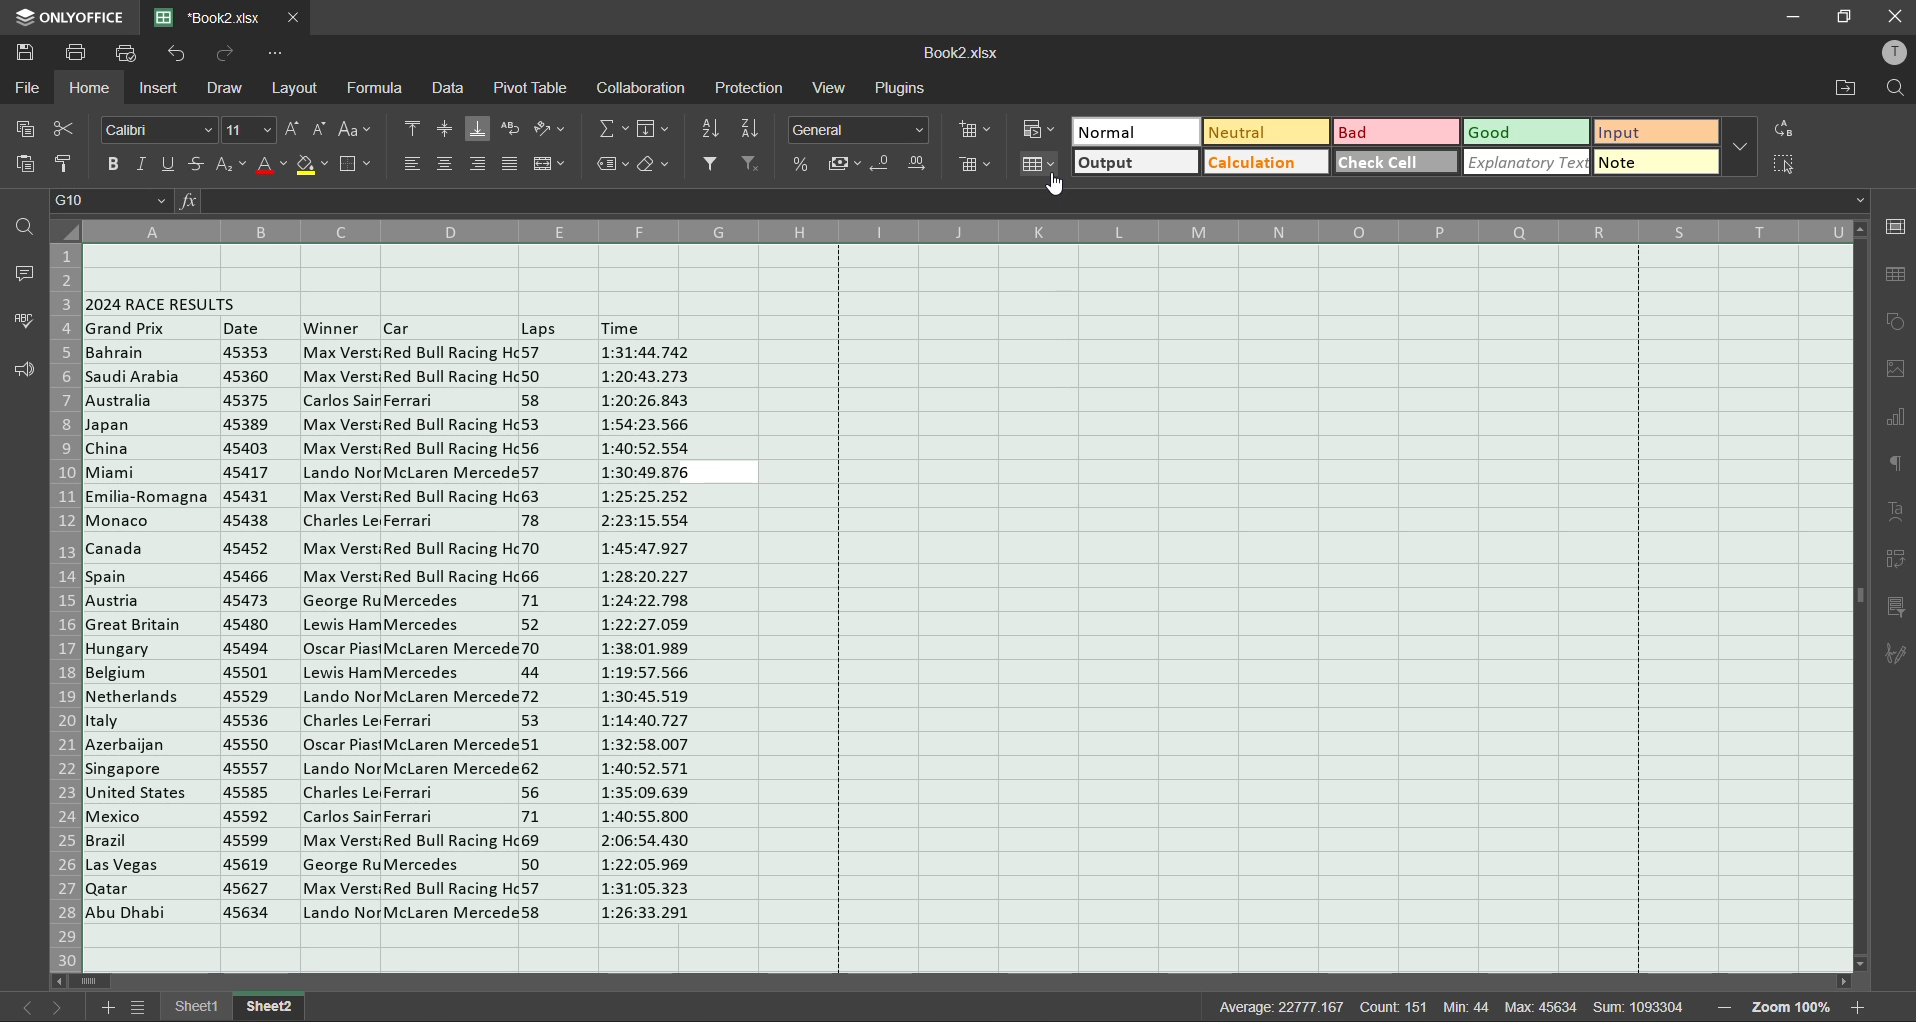 This screenshot has height=1022, width=1916. Describe the element at coordinates (751, 162) in the screenshot. I see `clear filter` at that location.